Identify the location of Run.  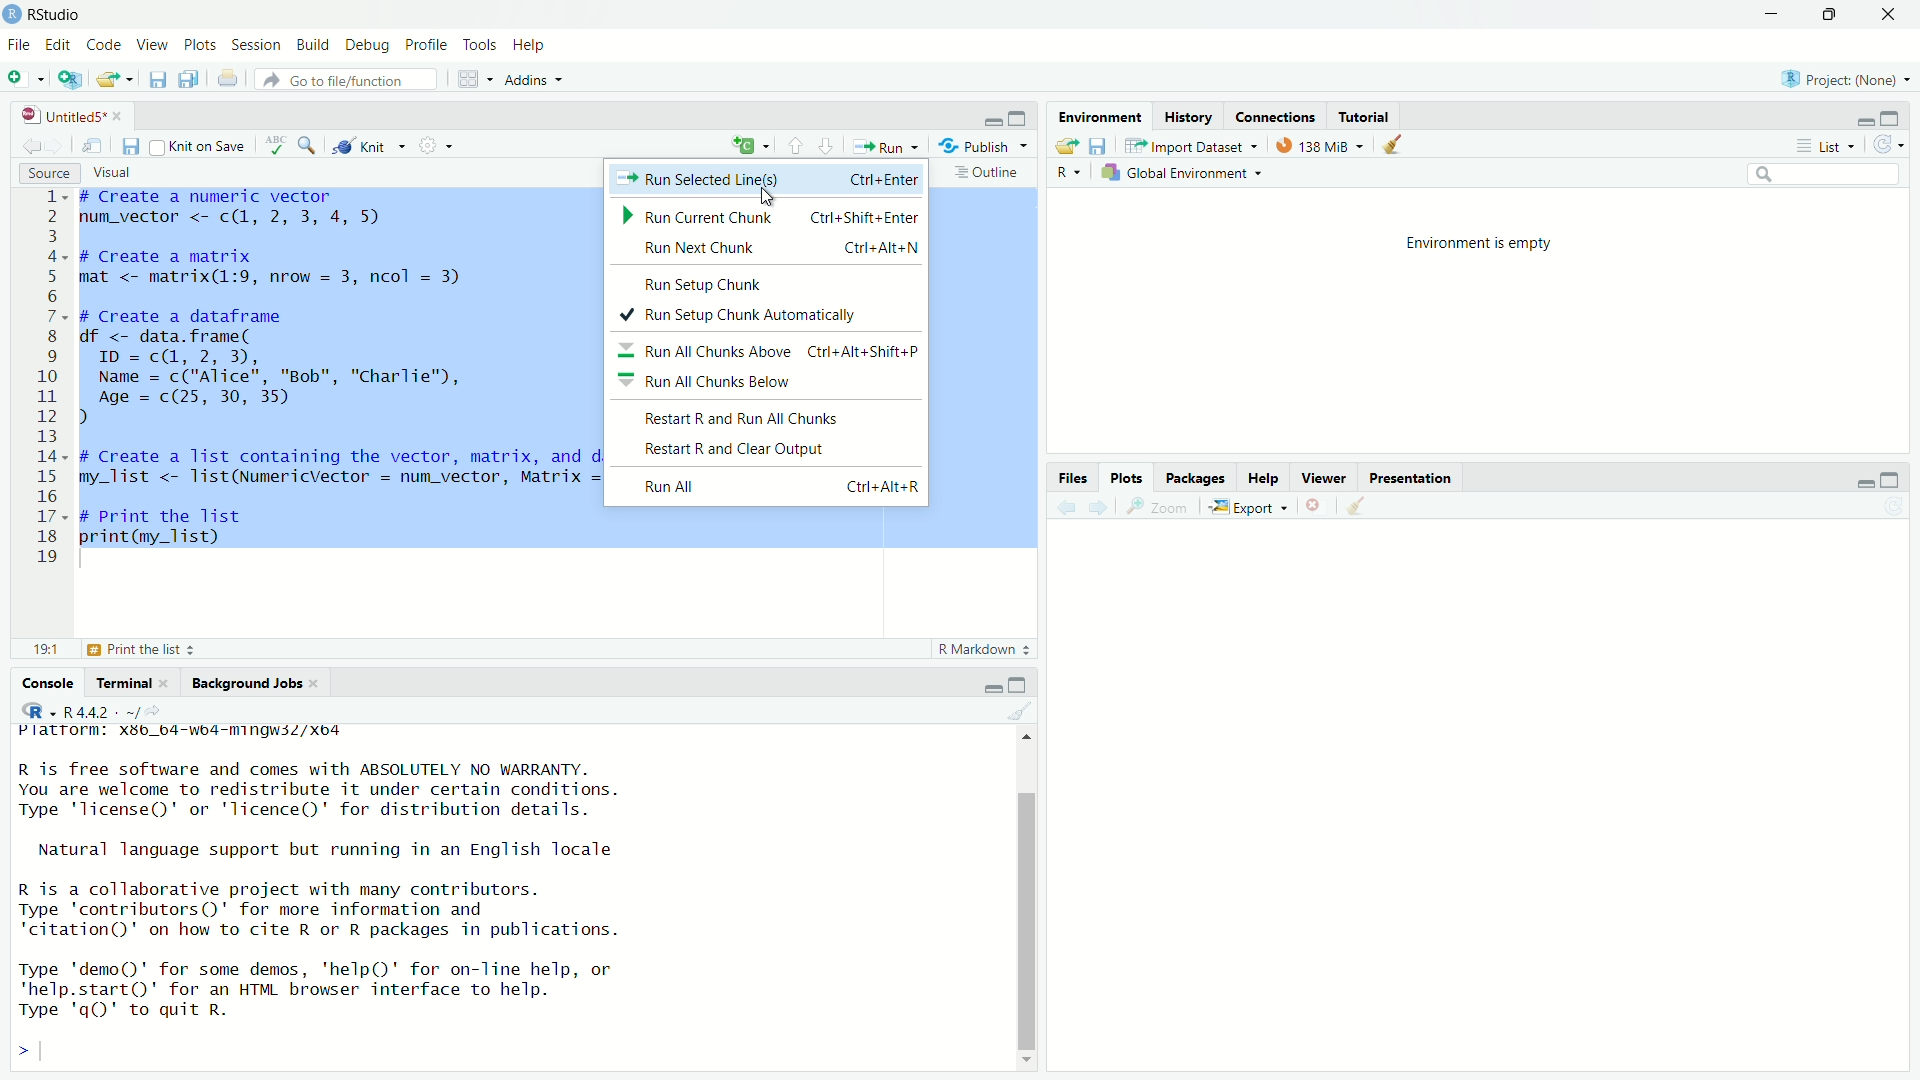
(887, 147).